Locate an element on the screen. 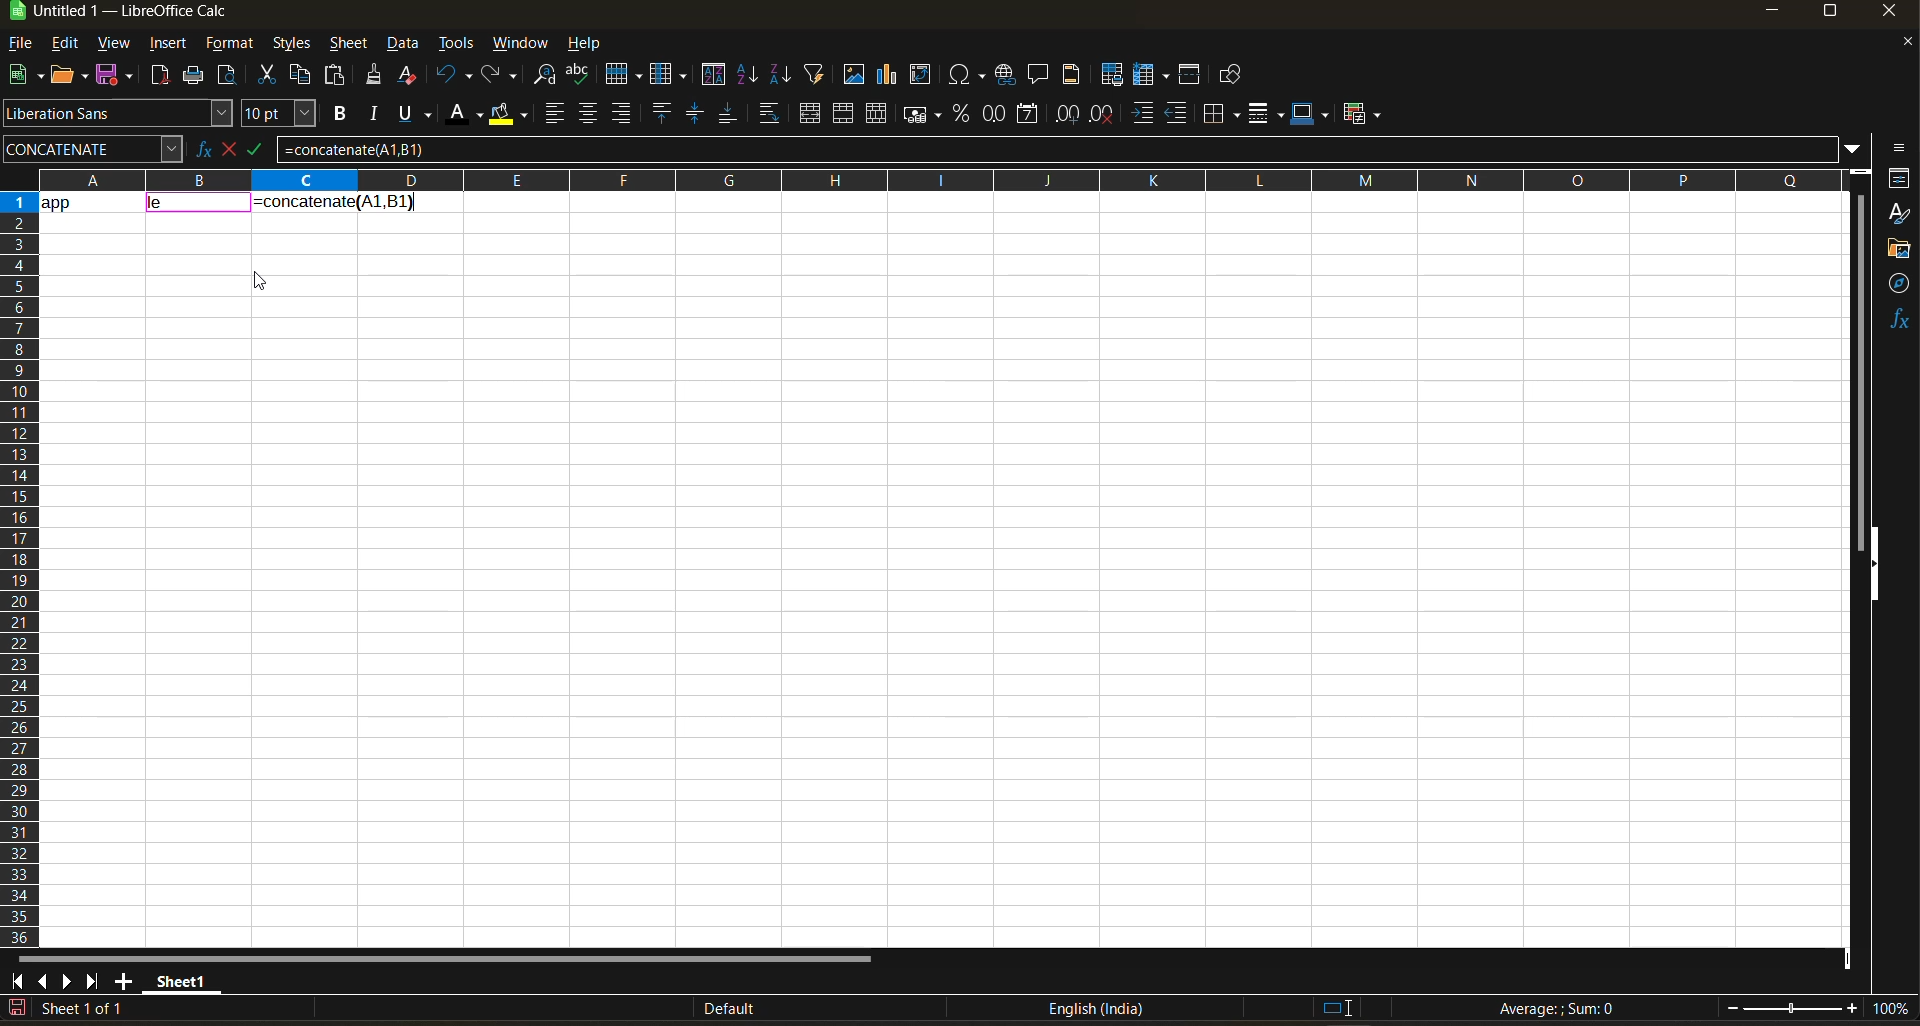 This screenshot has height=1026, width=1920. font color is located at coordinates (469, 112).